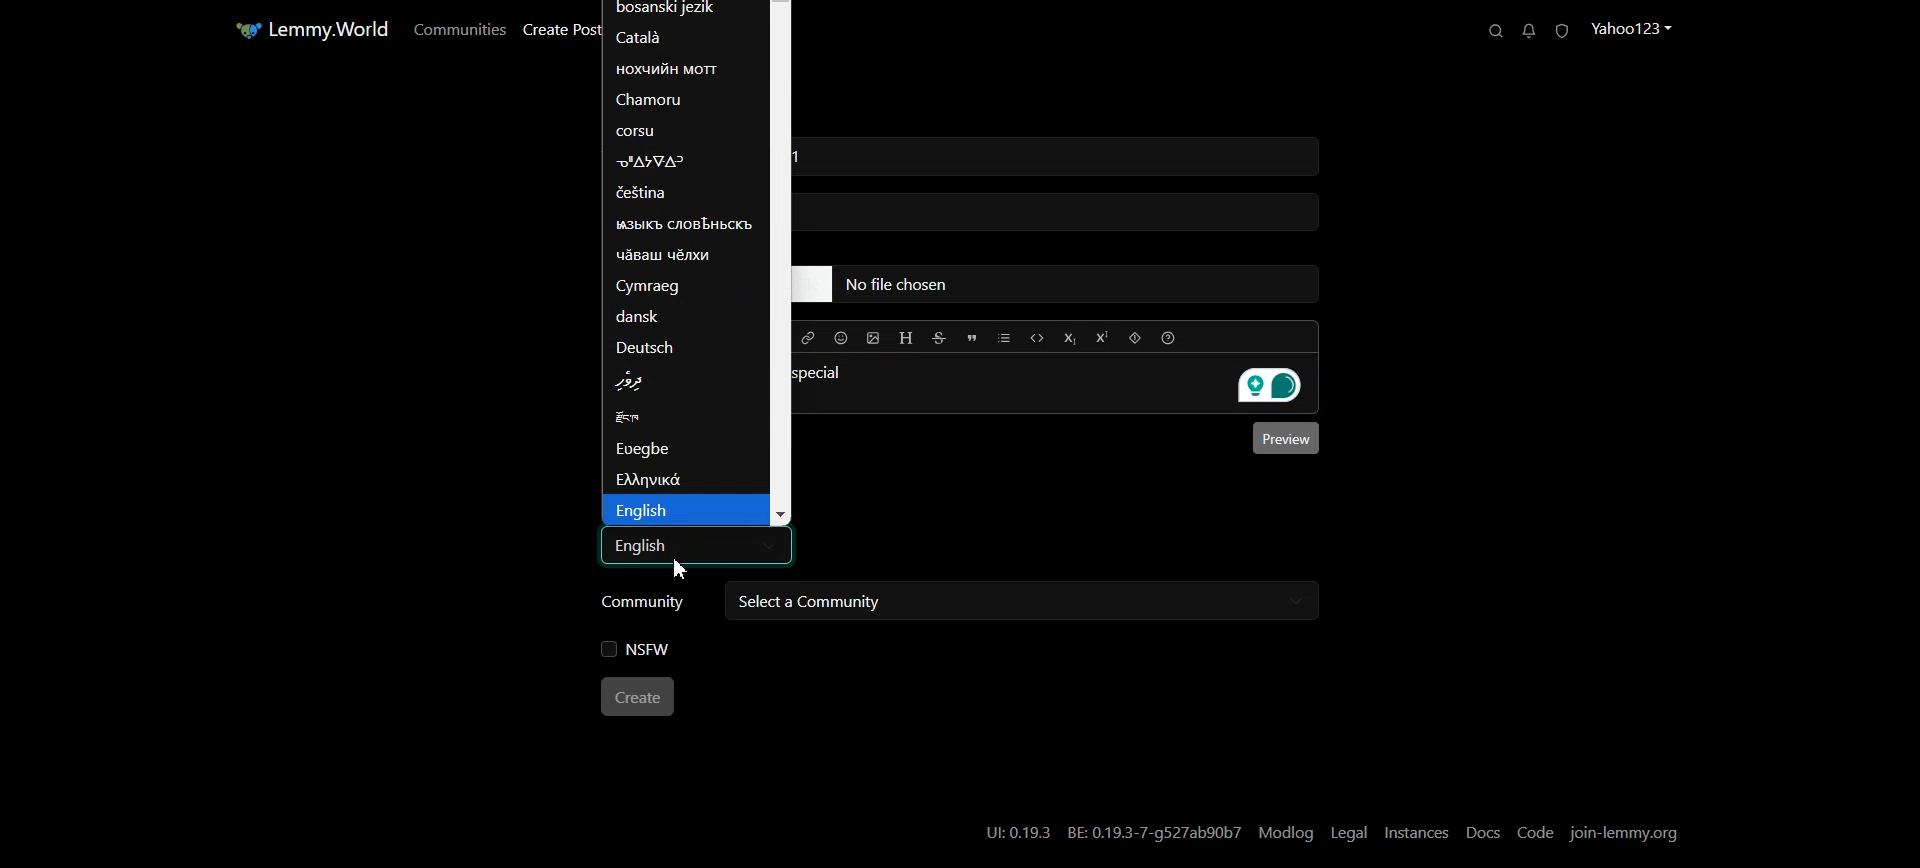 The height and width of the screenshot is (868, 1920). What do you see at coordinates (1567, 30) in the screenshot?
I see `Unread Report` at bounding box center [1567, 30].